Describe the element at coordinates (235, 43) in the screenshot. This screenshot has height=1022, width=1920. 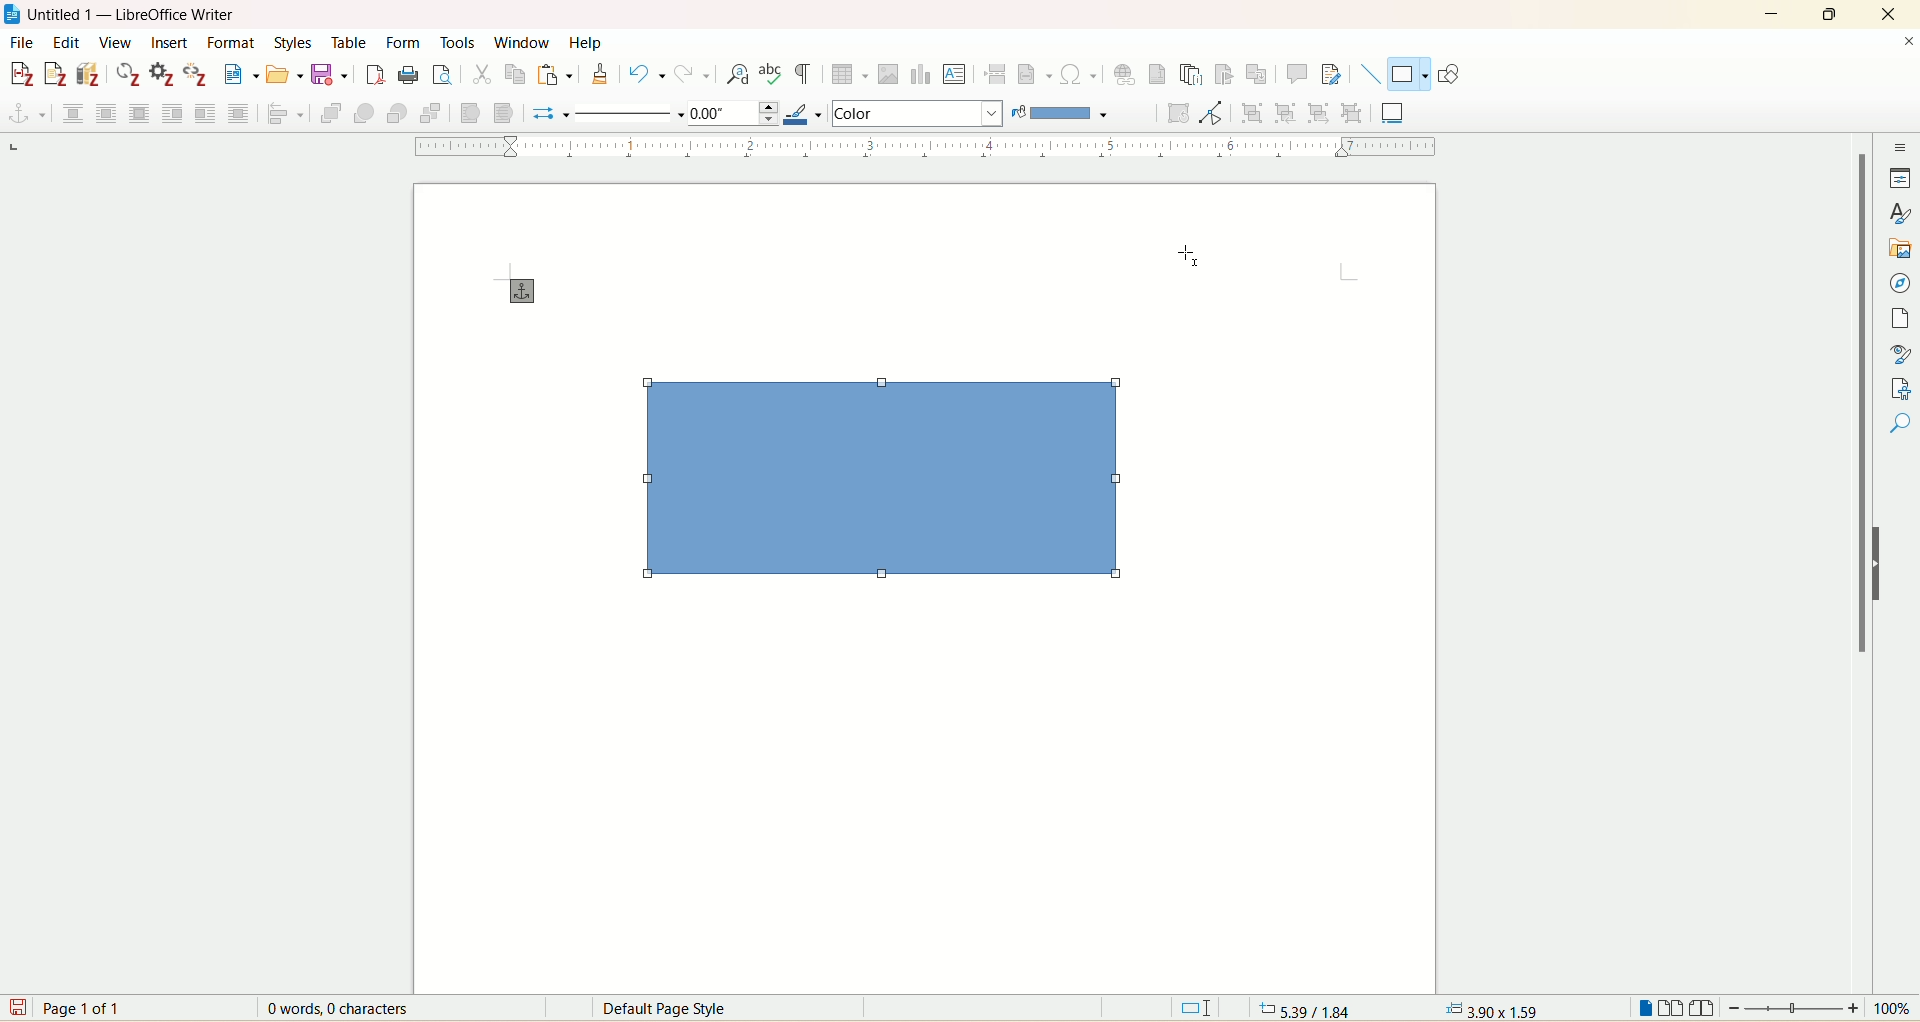
I see `format` at that location.